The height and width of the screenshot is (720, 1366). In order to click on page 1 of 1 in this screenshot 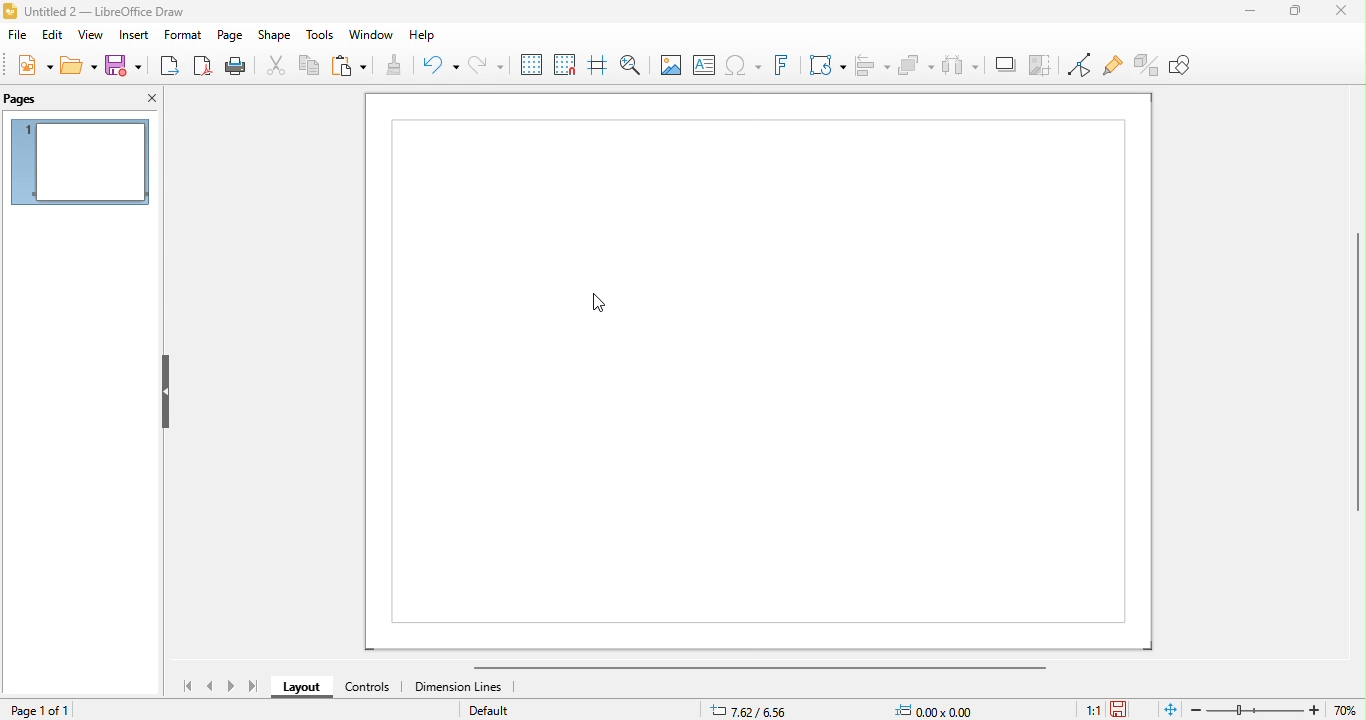, I will do `click(44, 710)`.